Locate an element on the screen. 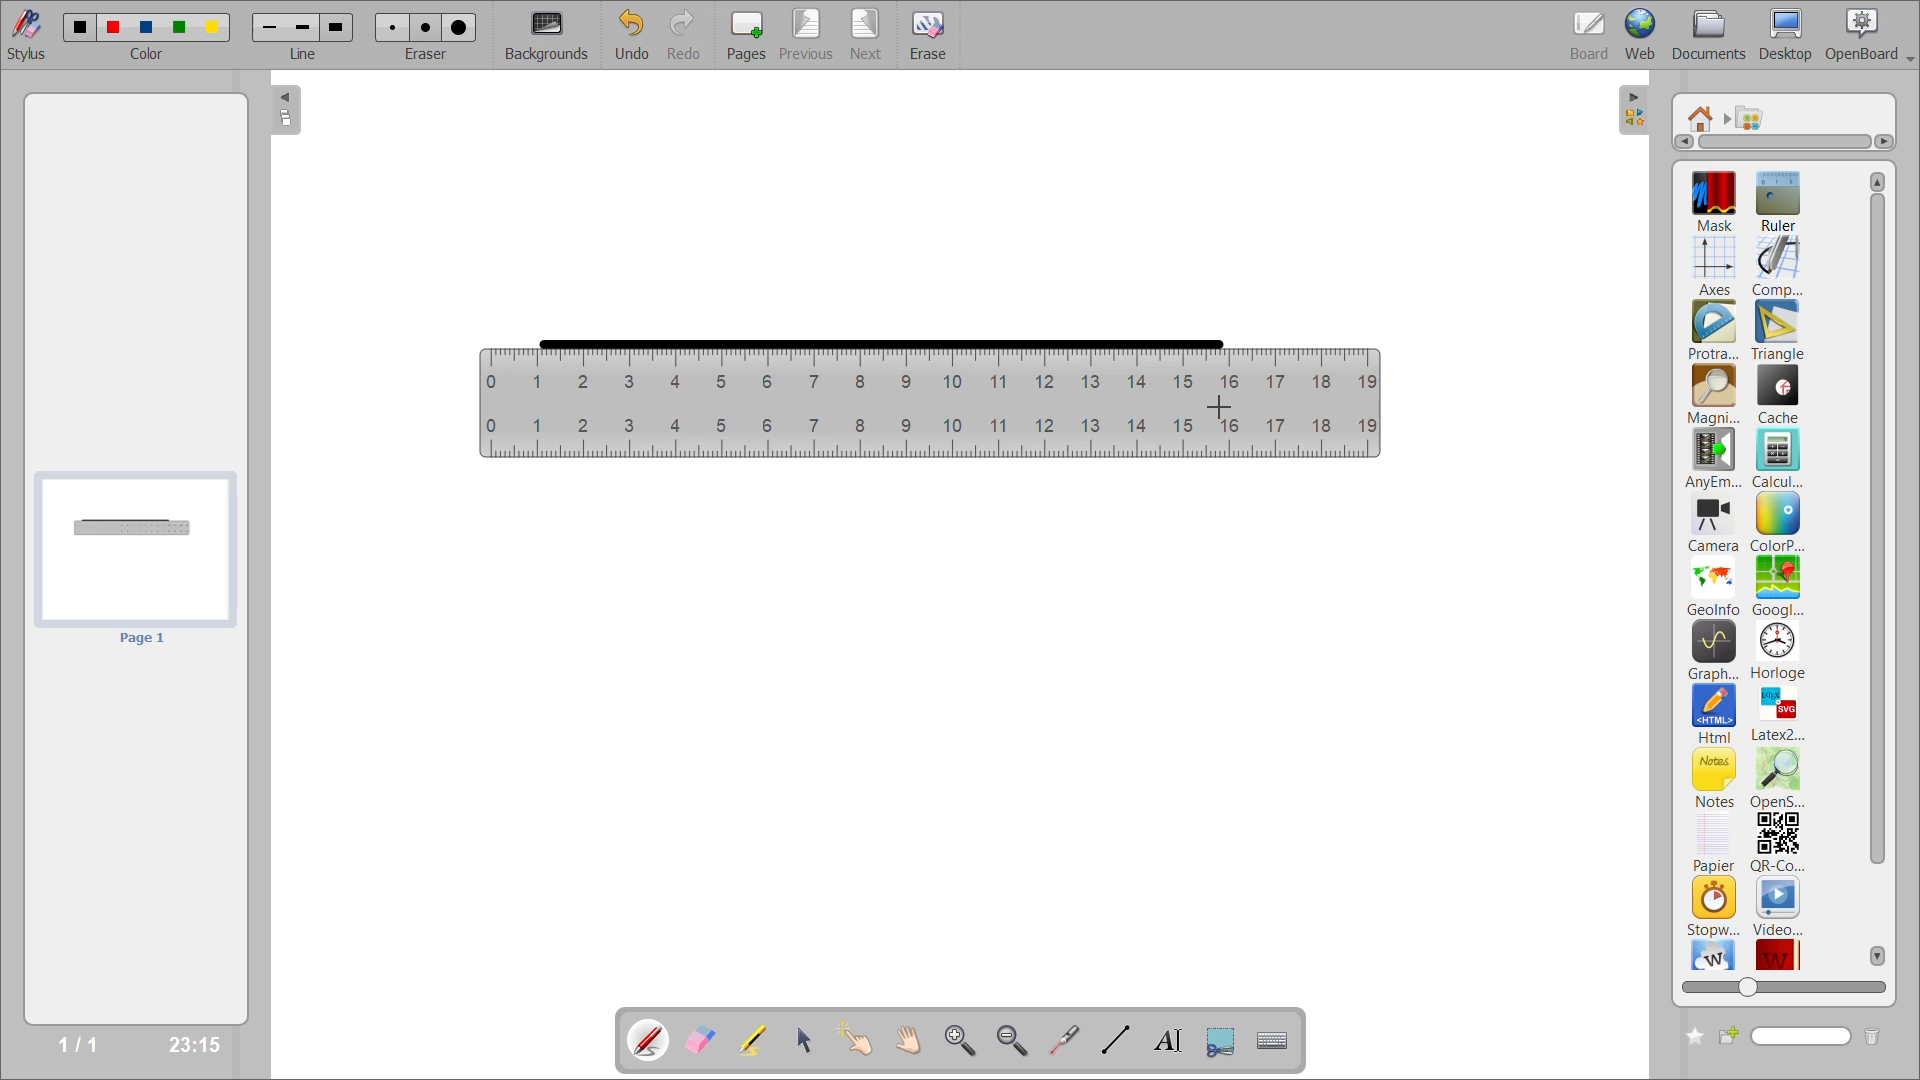 Image resolution: width=1920 pixels, height=1080 pixels. camera is located at coordinates (1714, 525).